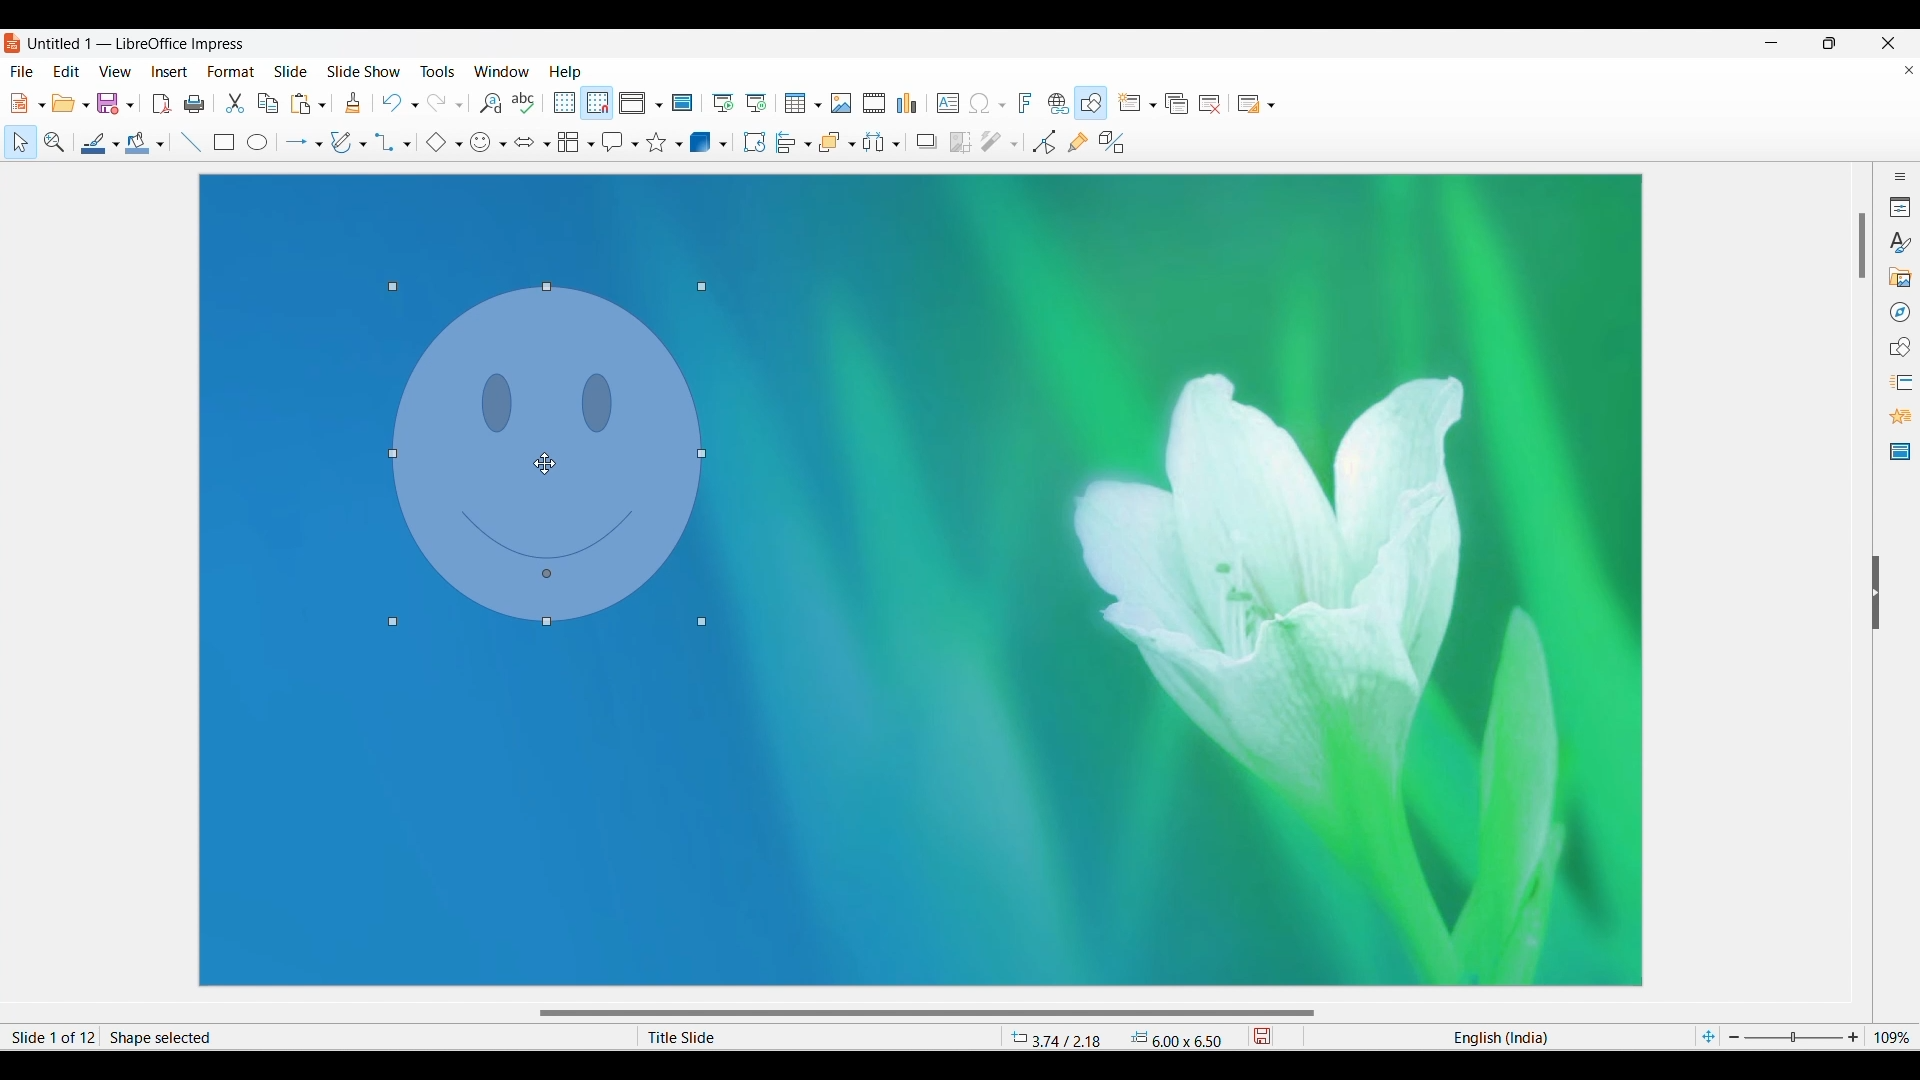 The height and width of the screenshot is (1080, 1920). What do you see at coordinates (161, 103) in the screenshot?
I see `Export directly as PDF` at bounding box center [161, 103].